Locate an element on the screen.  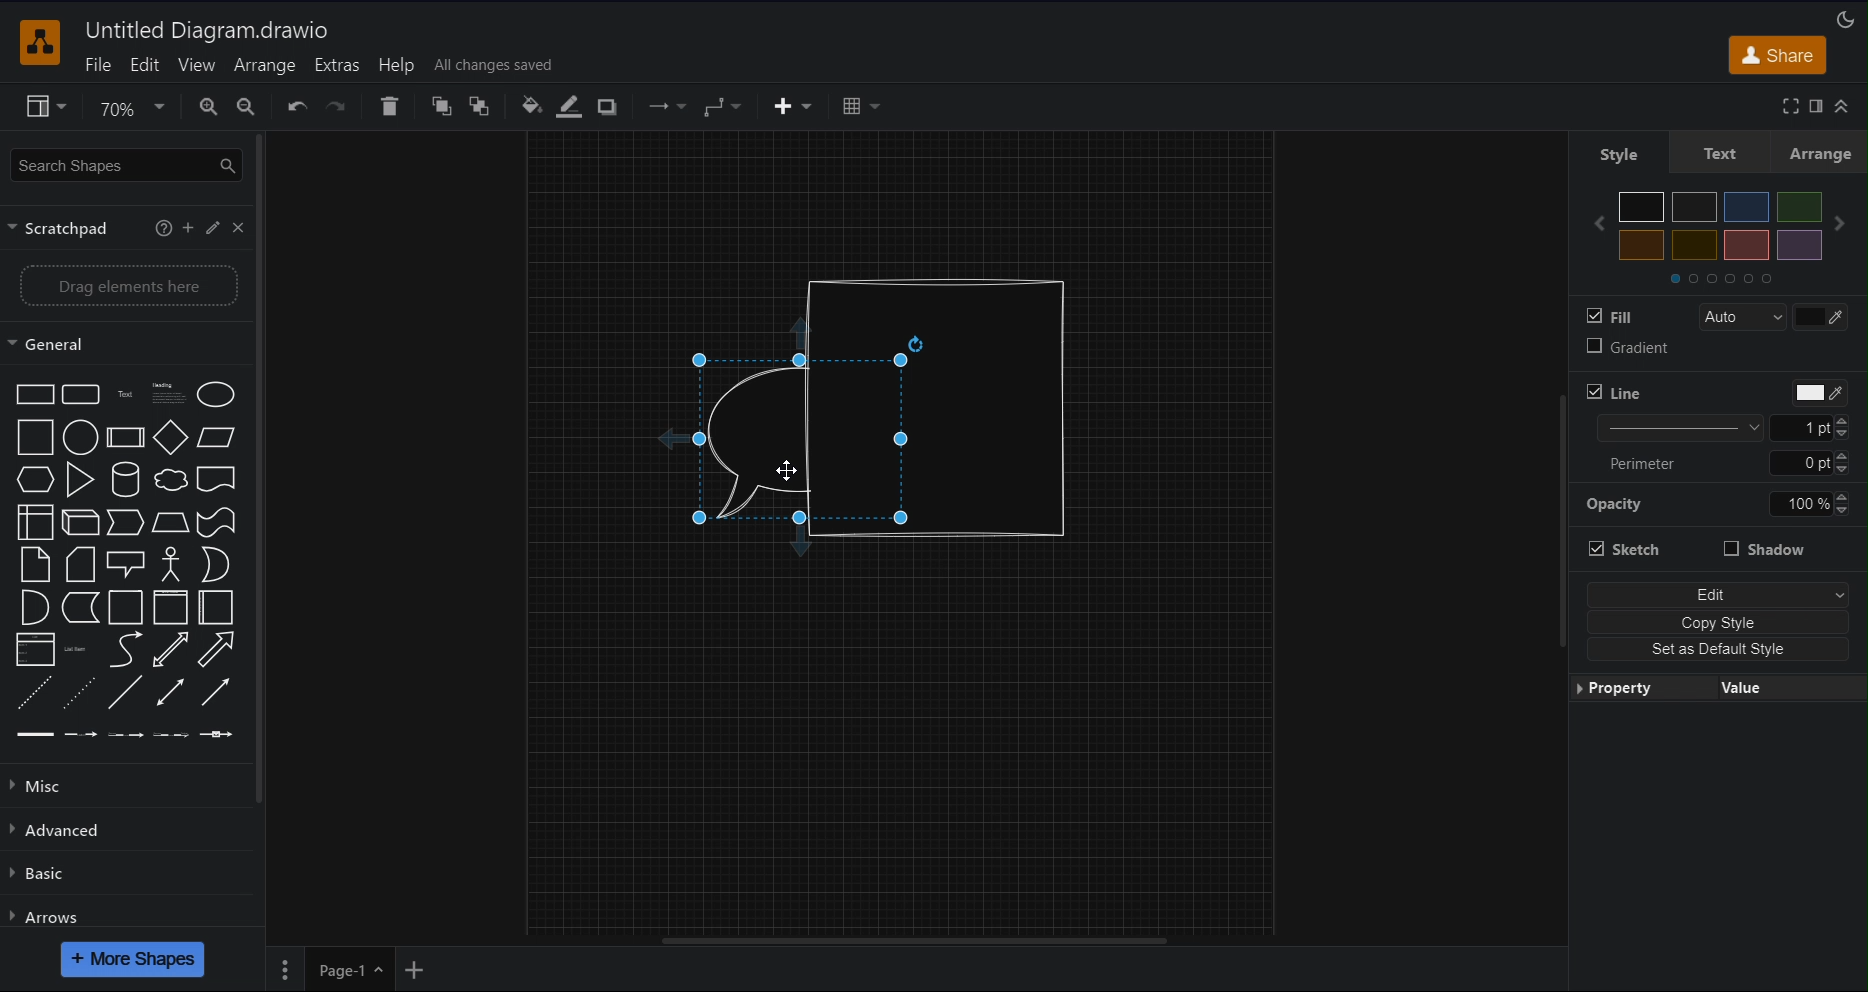
Note is located at coordinates (35, 564).